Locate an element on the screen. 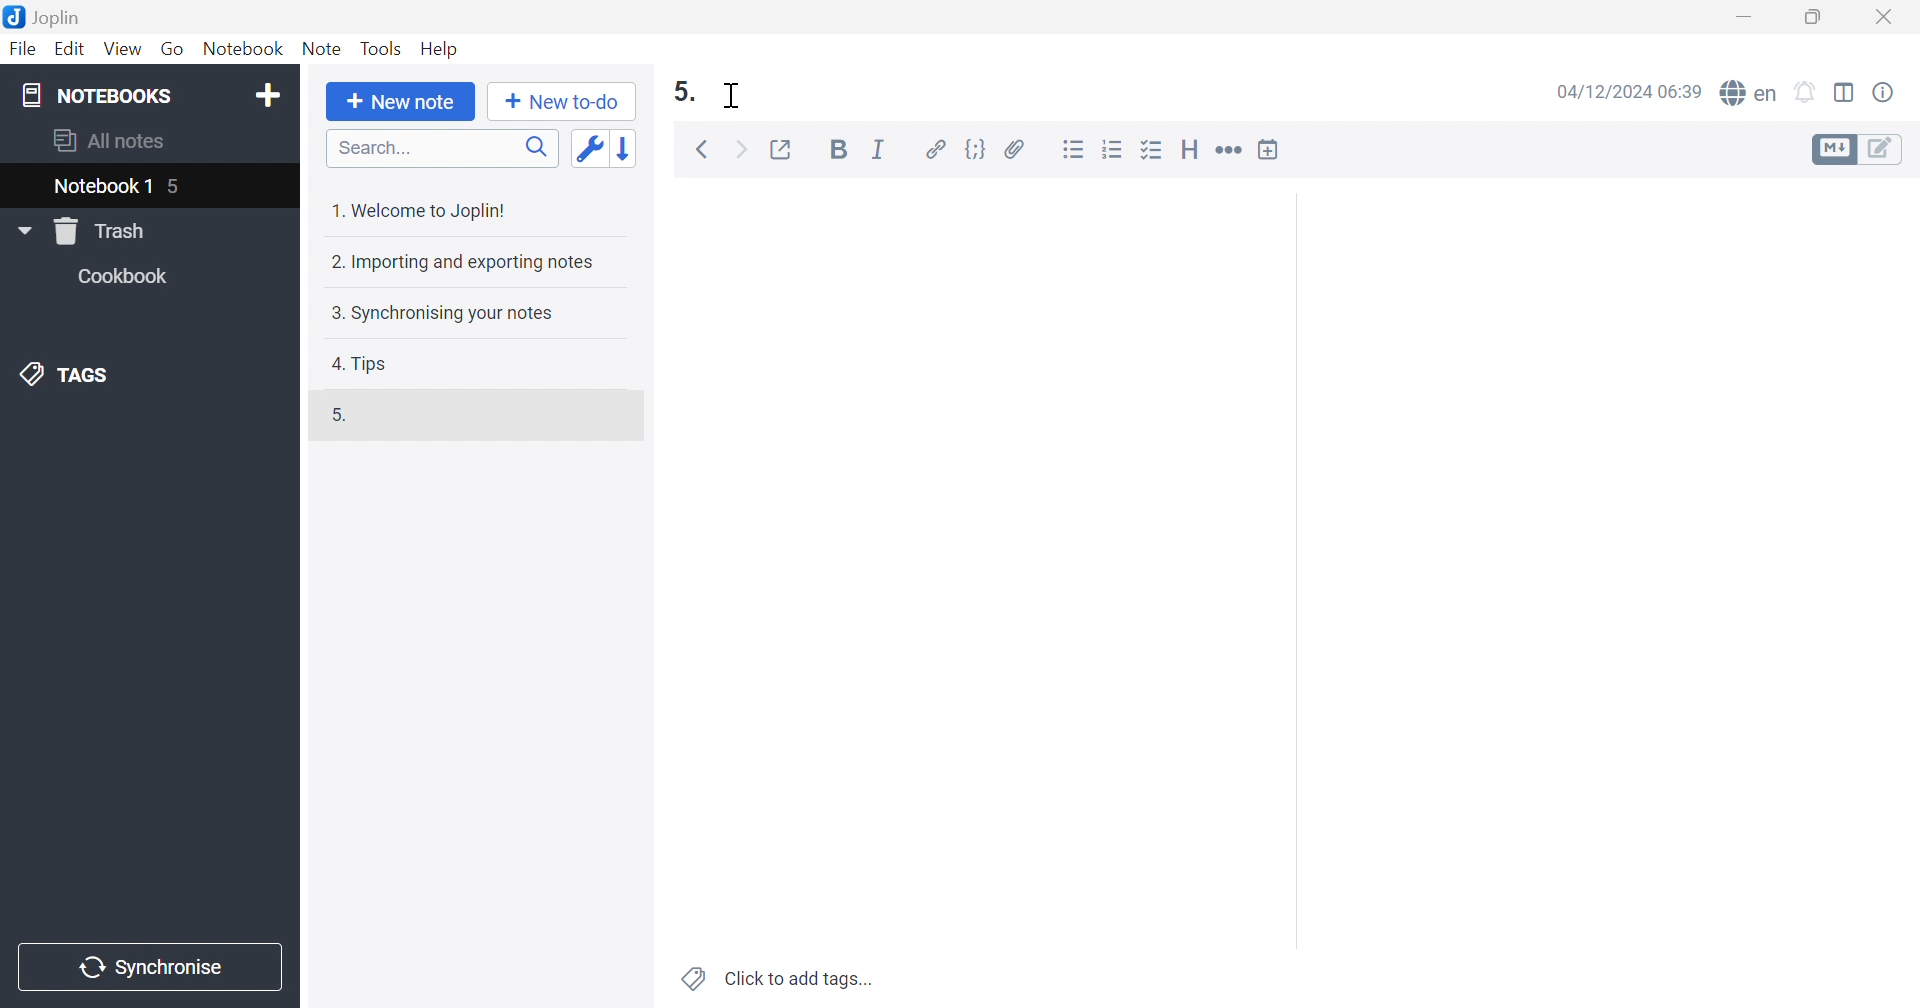 This screenshot has width=1920, height=1008. Back is located at coordinates (700, 150).